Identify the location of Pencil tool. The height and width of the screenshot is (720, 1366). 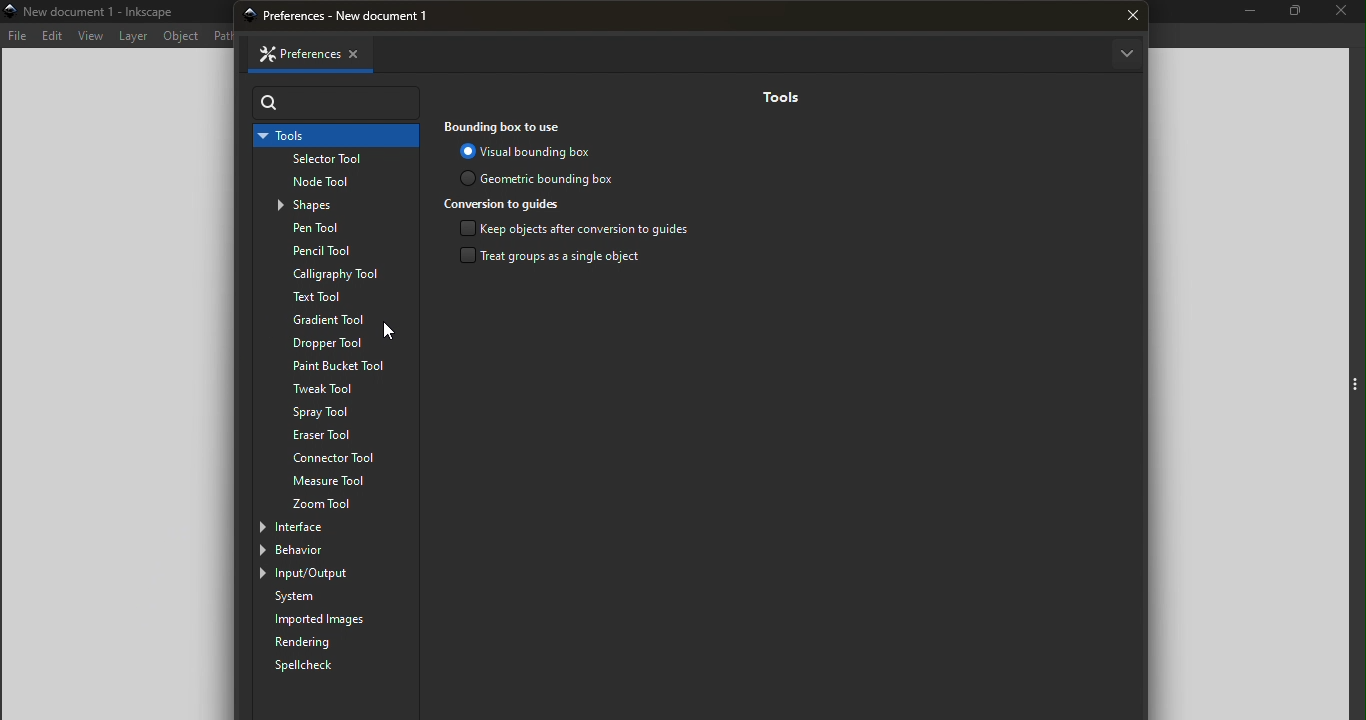
(333, 251).